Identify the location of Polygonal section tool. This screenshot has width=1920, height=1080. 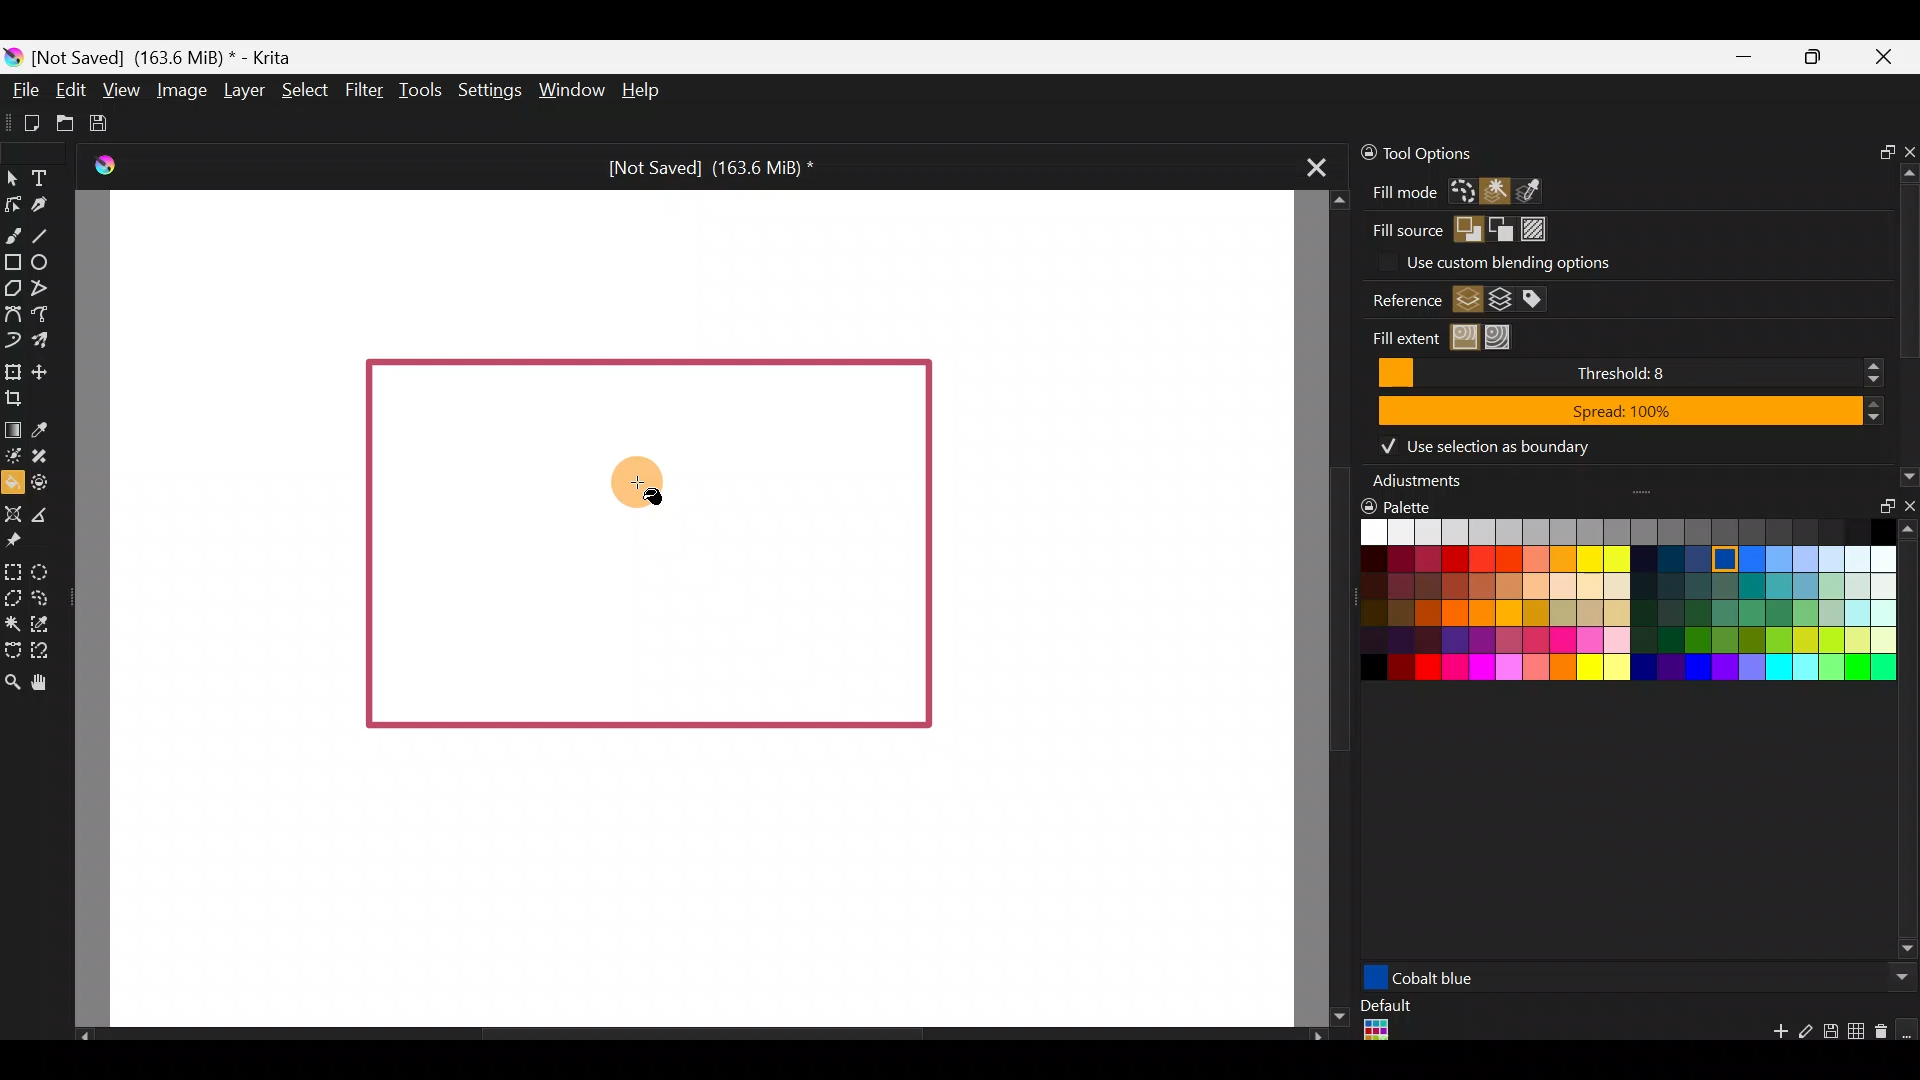
(13, 599).